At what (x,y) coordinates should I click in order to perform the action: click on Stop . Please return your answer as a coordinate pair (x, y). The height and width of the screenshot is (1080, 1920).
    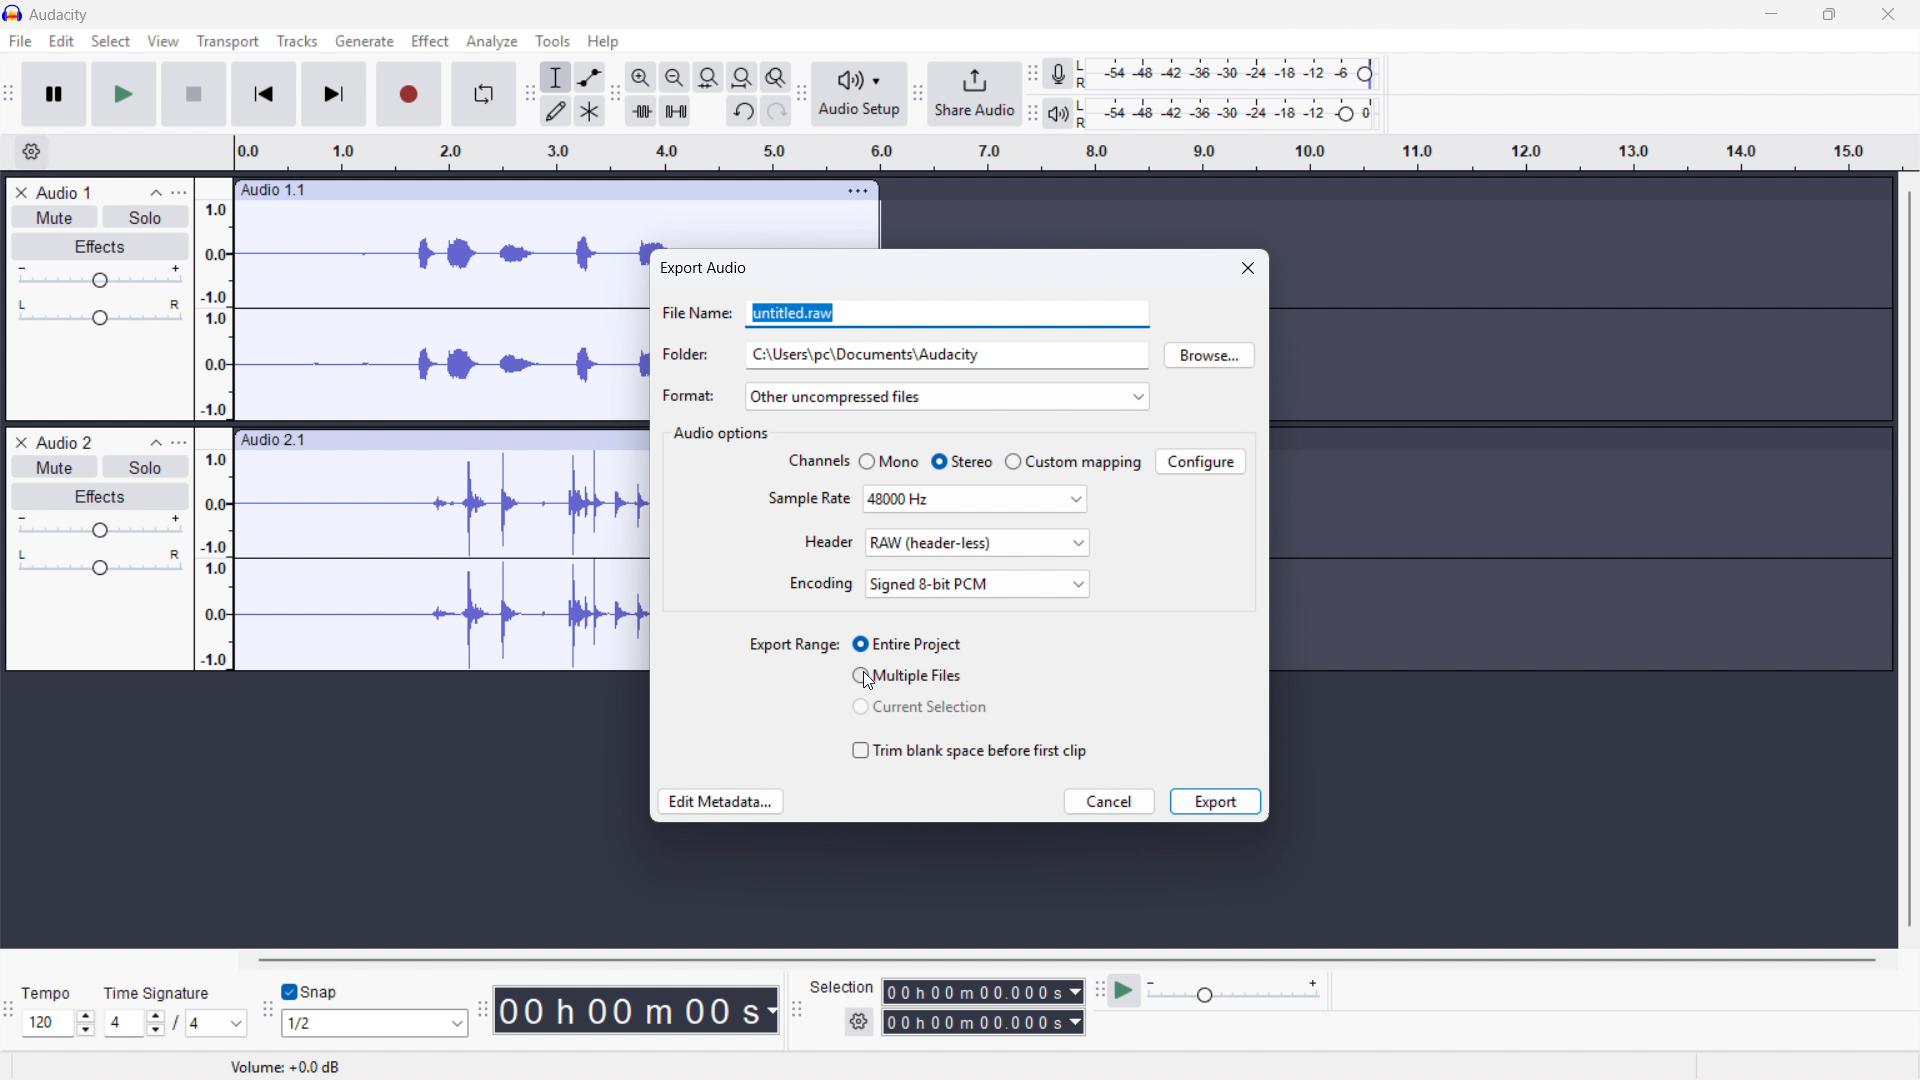
    Looking at the image, I should click on (193, 94).